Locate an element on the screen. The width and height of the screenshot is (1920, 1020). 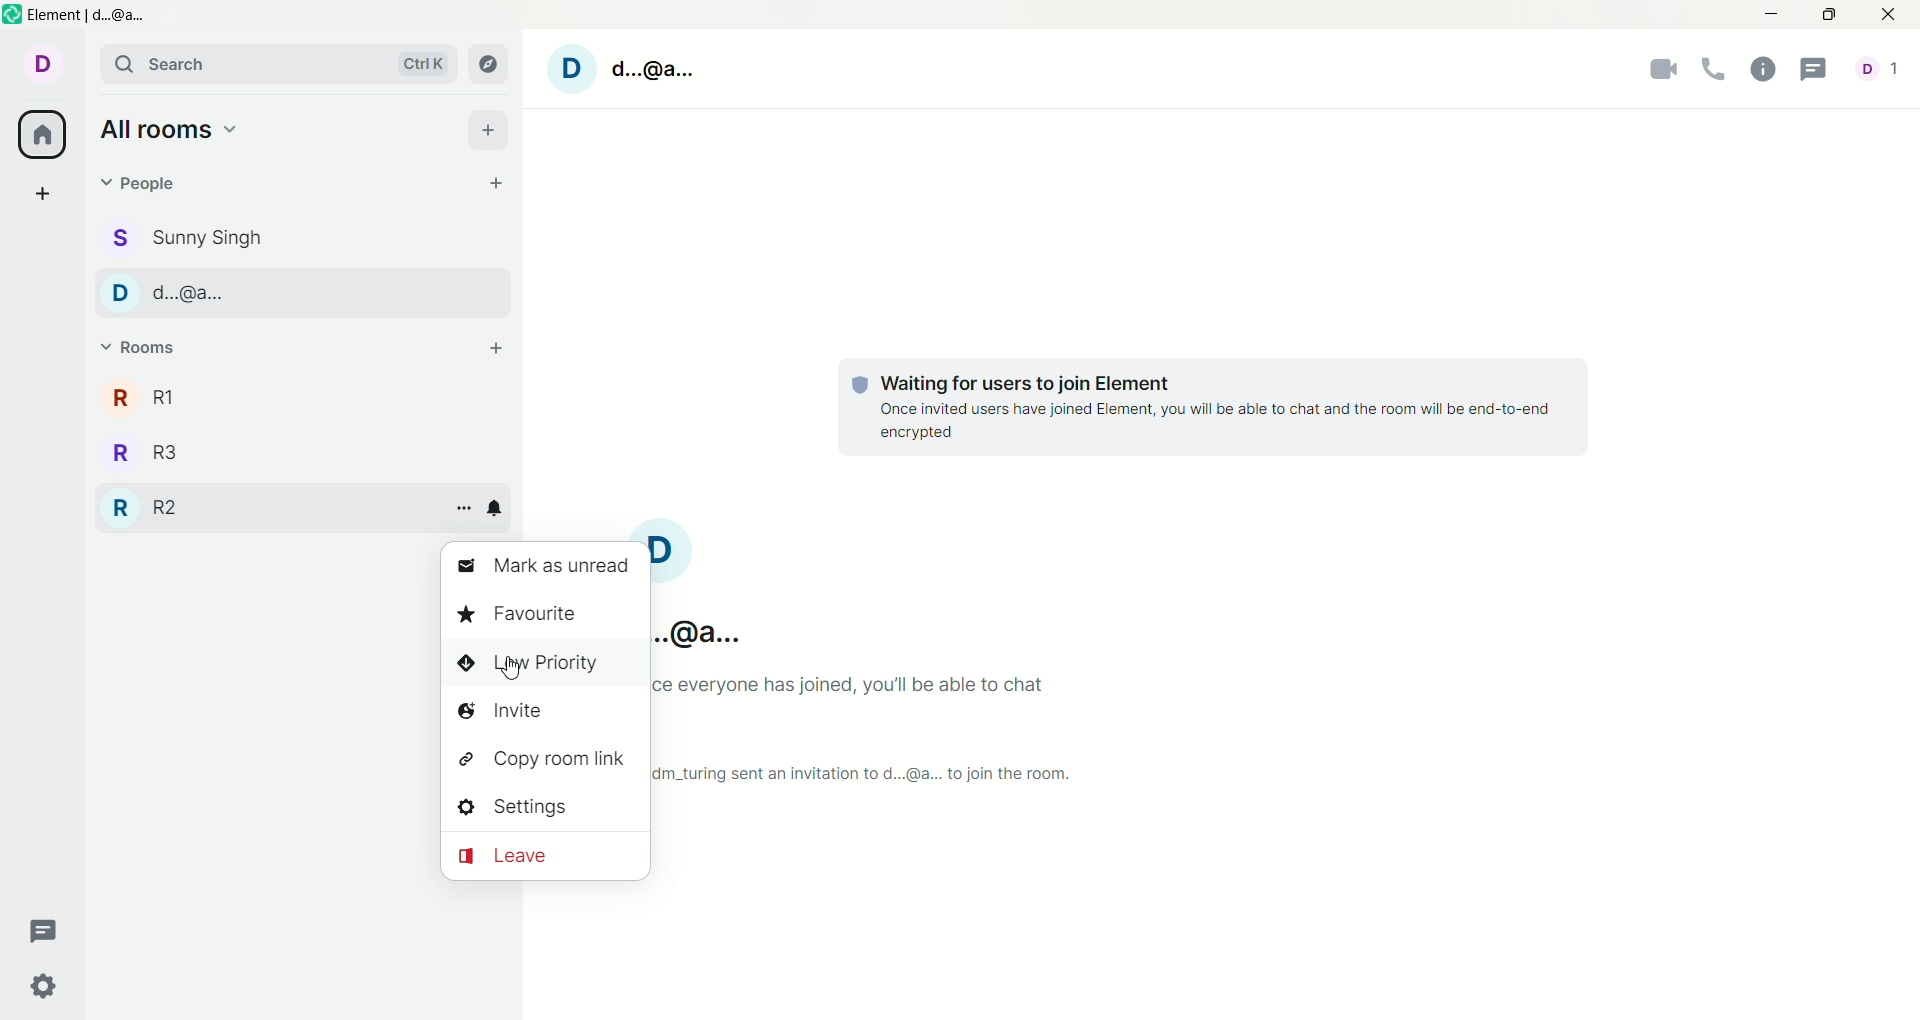
invite is located at coordinates (509, 712).